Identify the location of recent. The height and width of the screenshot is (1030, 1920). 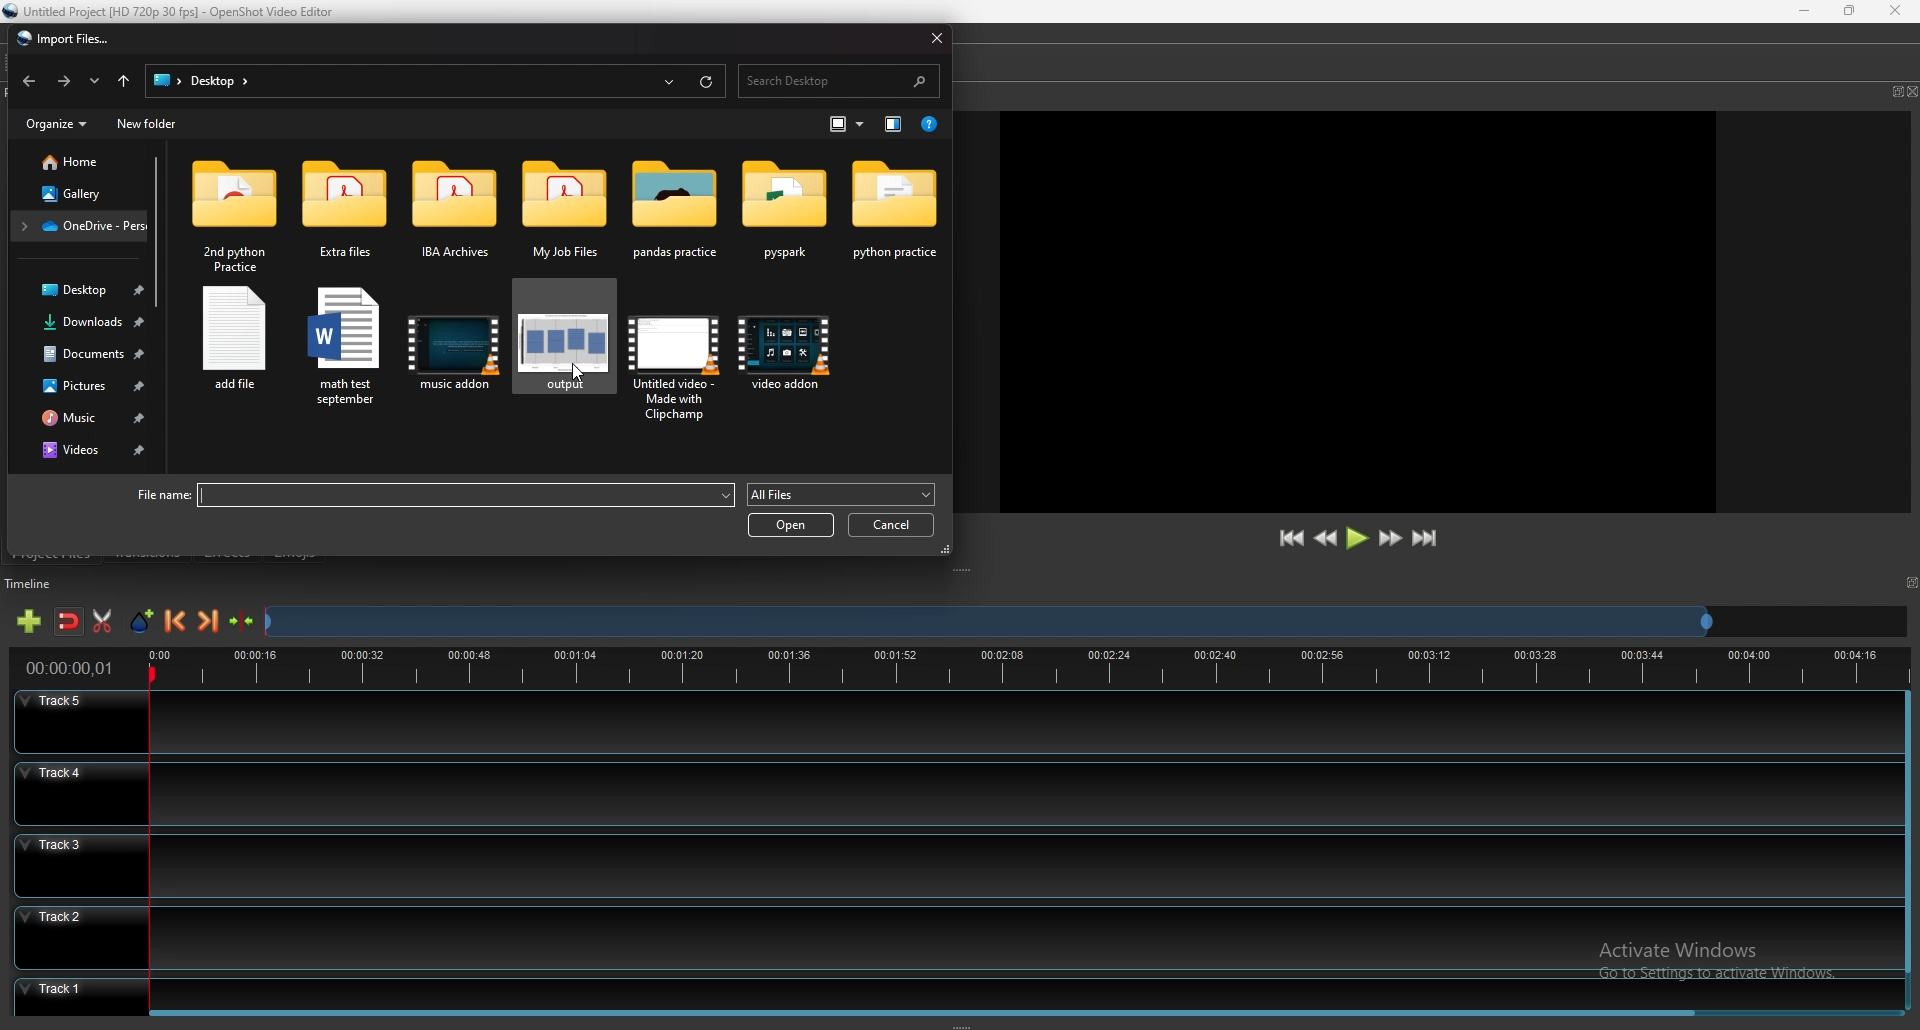
(671, 82).